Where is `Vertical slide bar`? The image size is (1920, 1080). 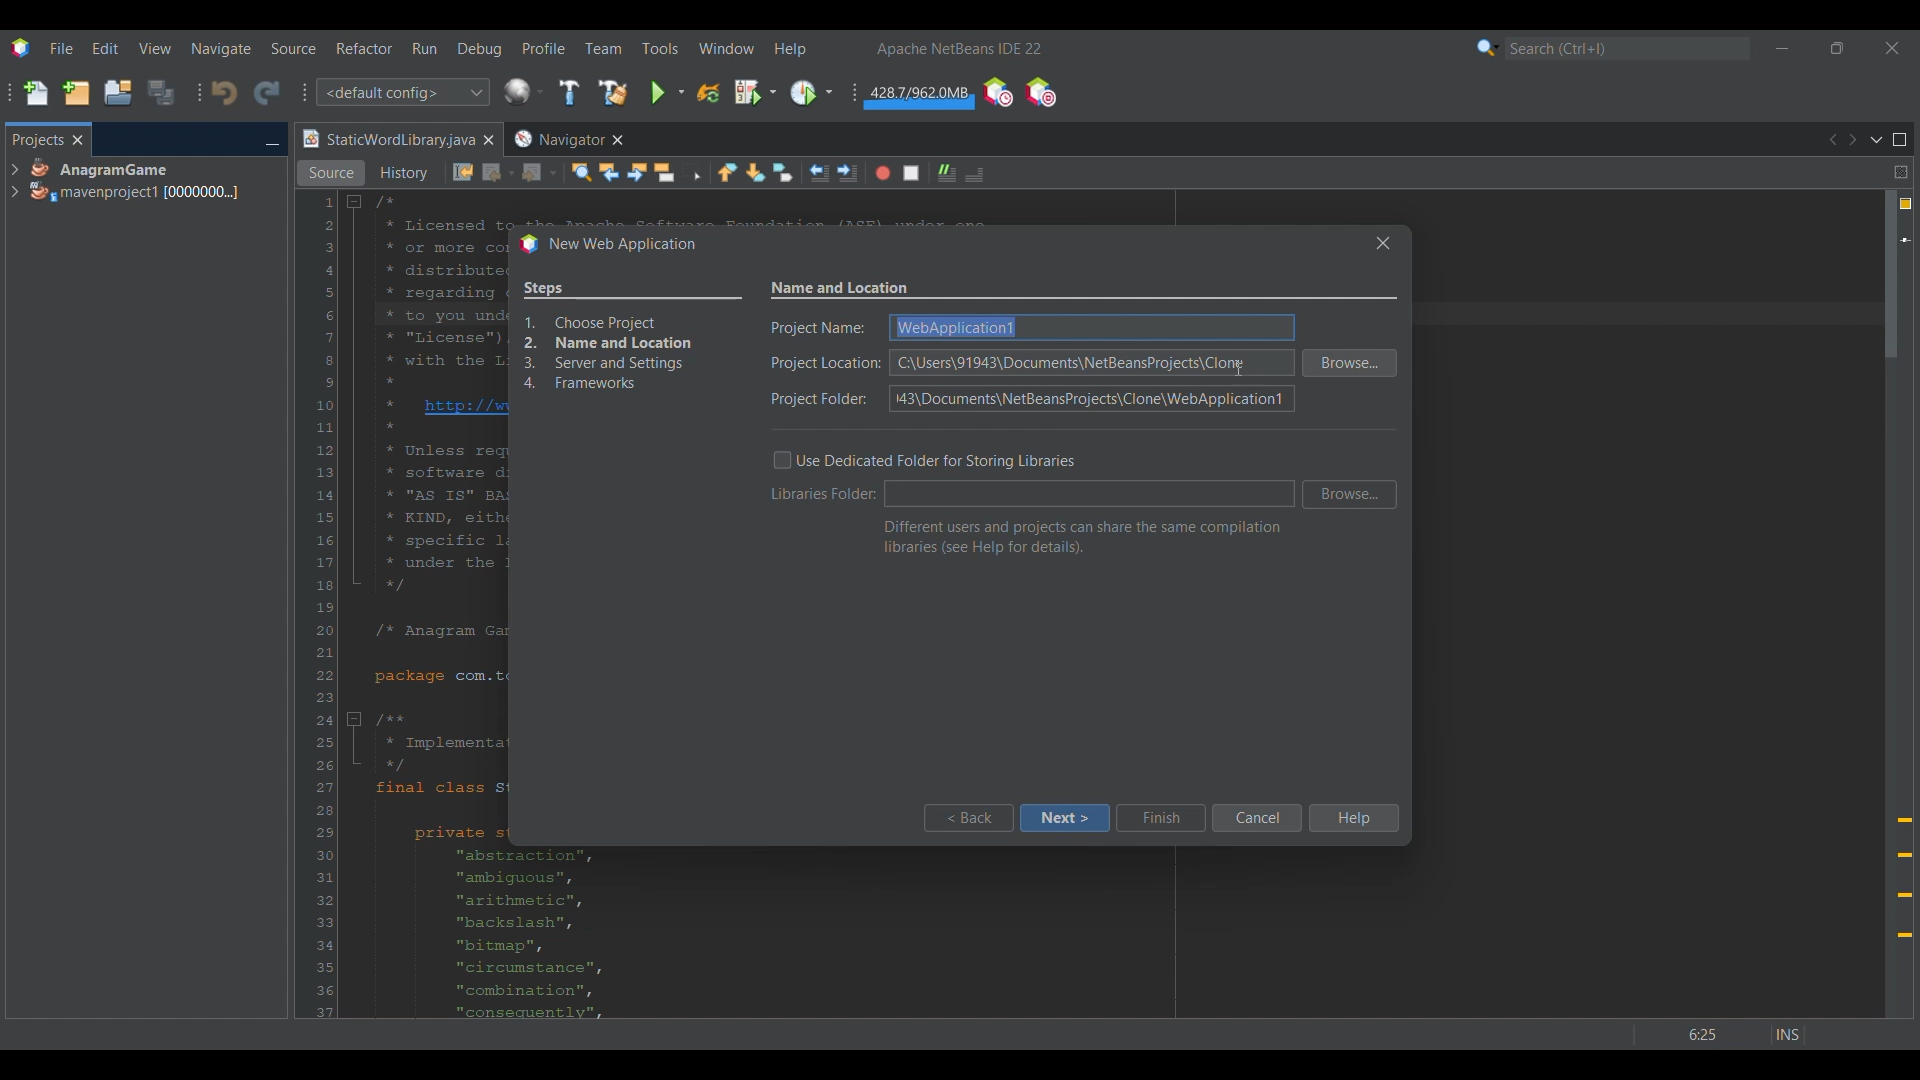 Vertical slide bar is located at coordinates (1891, 604).